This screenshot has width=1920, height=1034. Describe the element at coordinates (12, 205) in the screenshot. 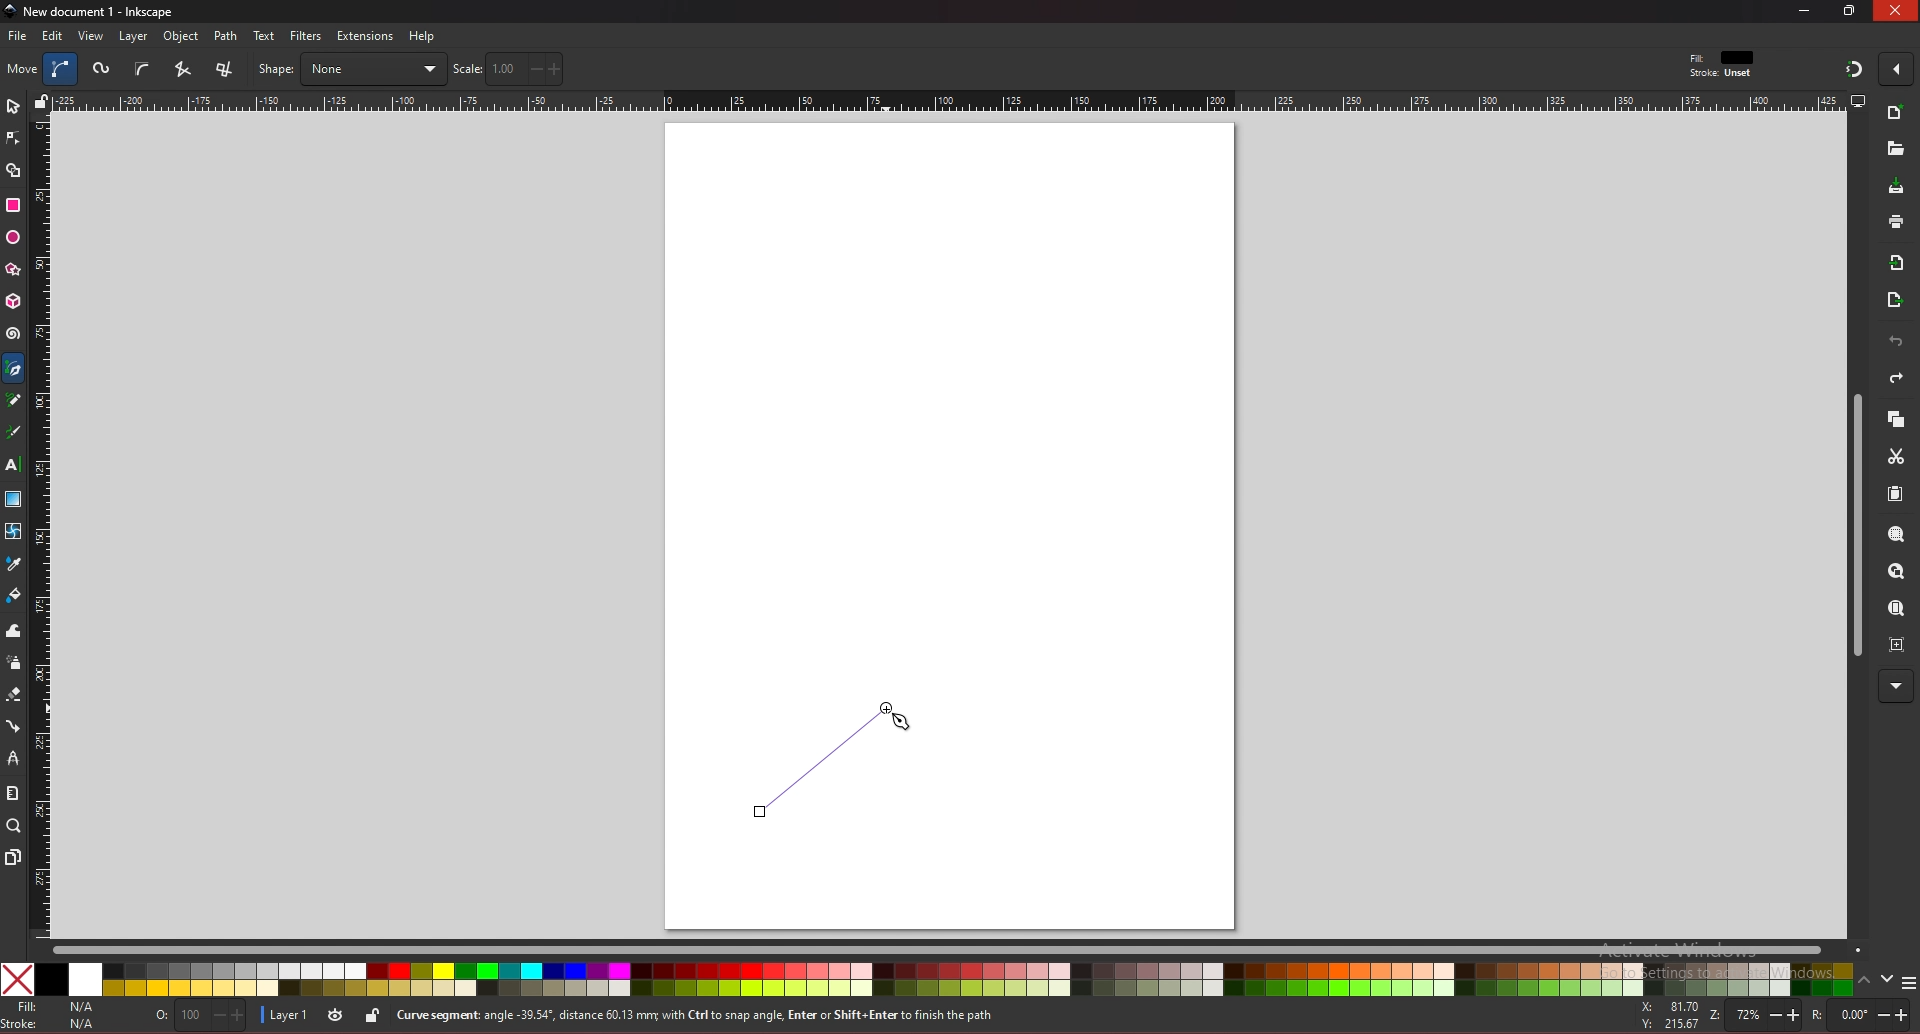

I see `rectangle` at that location.